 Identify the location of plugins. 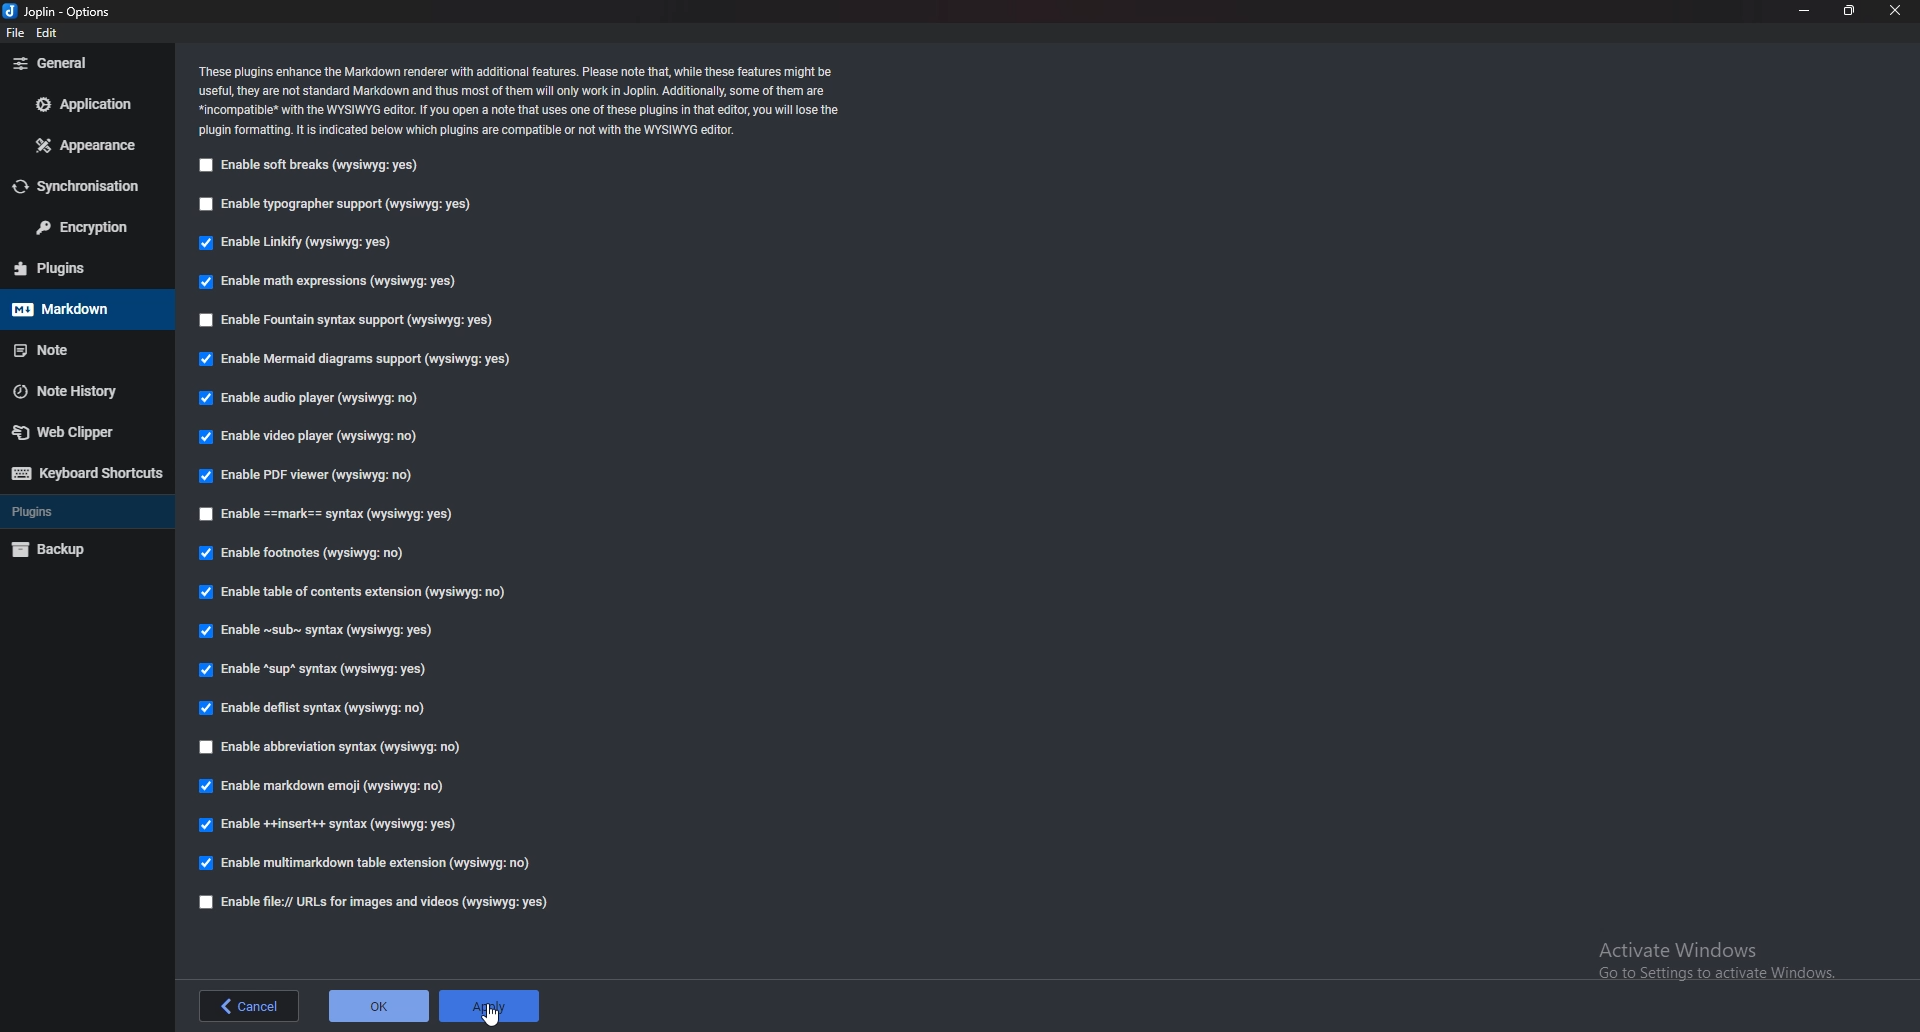
(78, 267).